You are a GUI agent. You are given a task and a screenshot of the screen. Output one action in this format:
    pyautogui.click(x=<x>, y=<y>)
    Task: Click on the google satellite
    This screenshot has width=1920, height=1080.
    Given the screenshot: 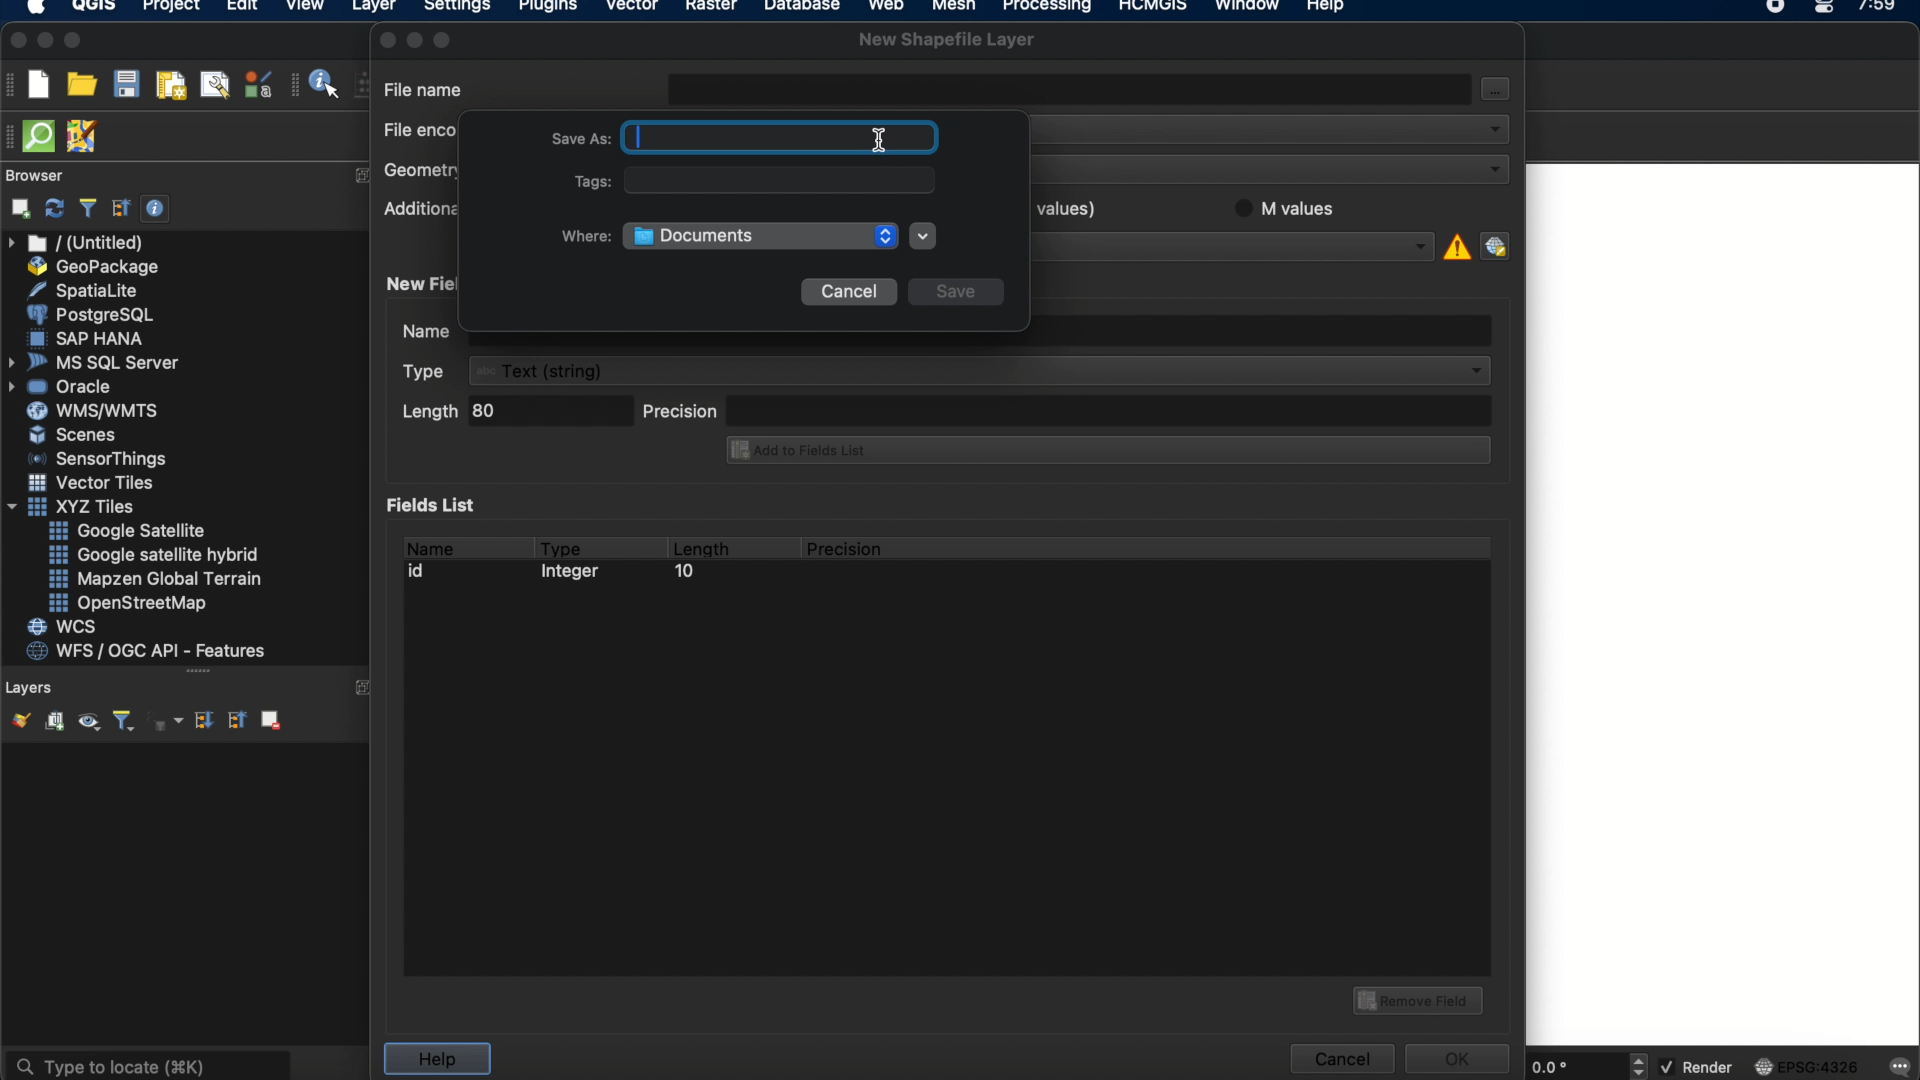 What is the action you would take?
    pyautogui.click(x=129, y=531)
    